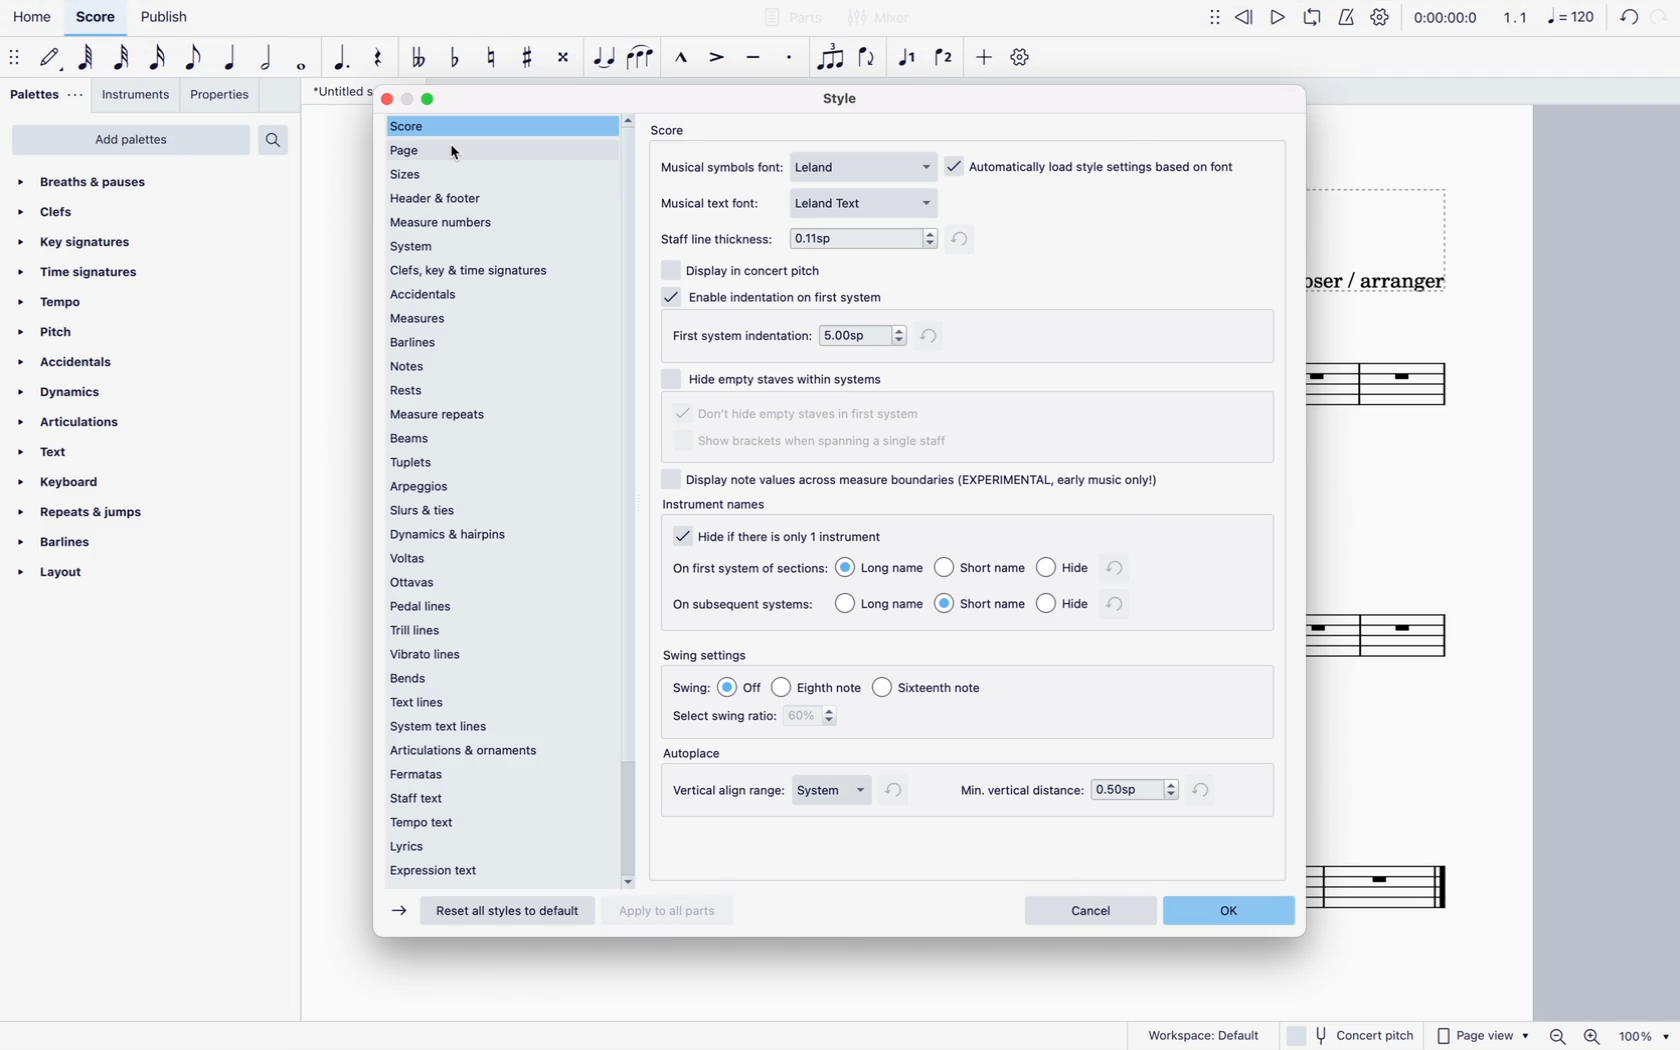  I want to click on style, so click(846, 98).